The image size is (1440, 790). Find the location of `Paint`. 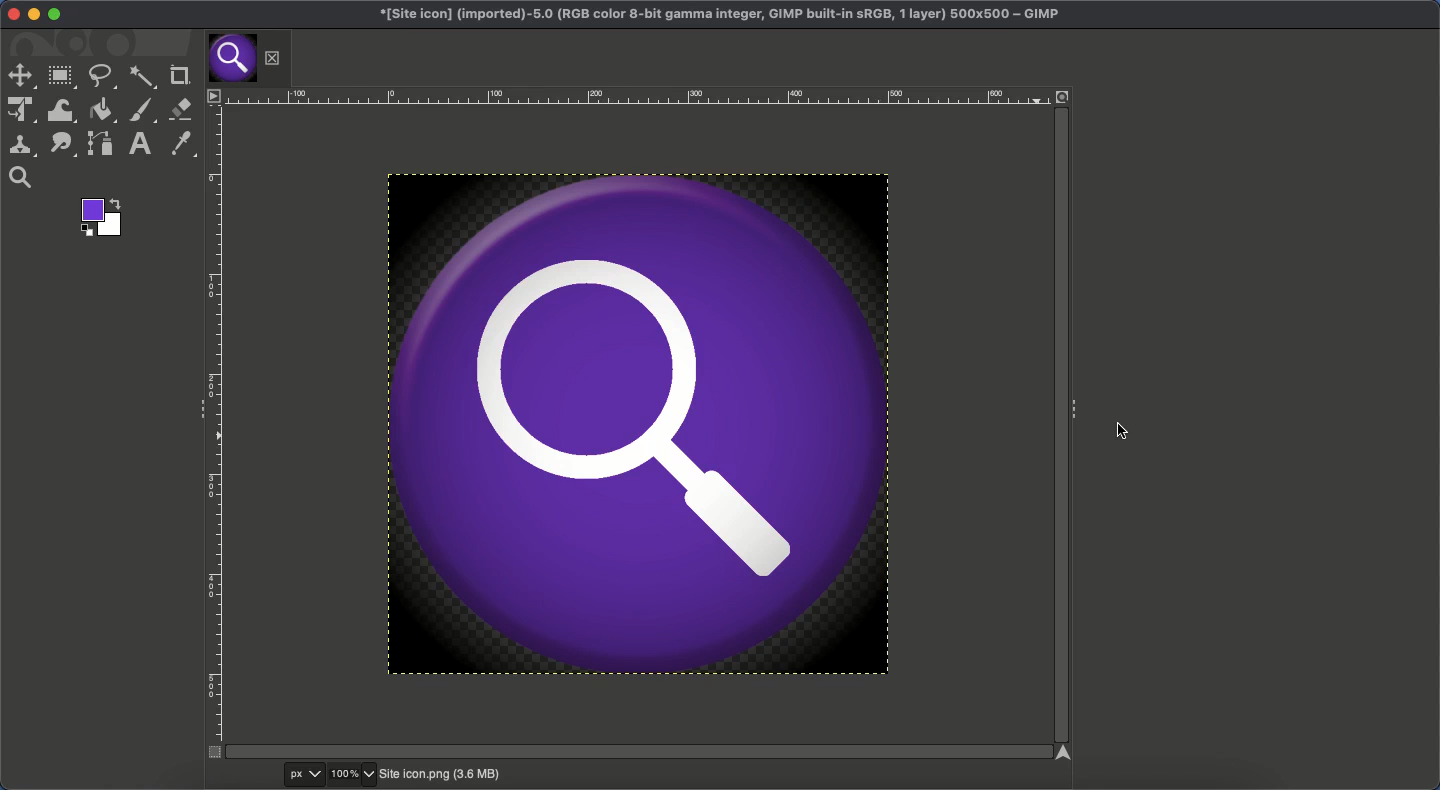

Paint is located at coordinates (140, 111).